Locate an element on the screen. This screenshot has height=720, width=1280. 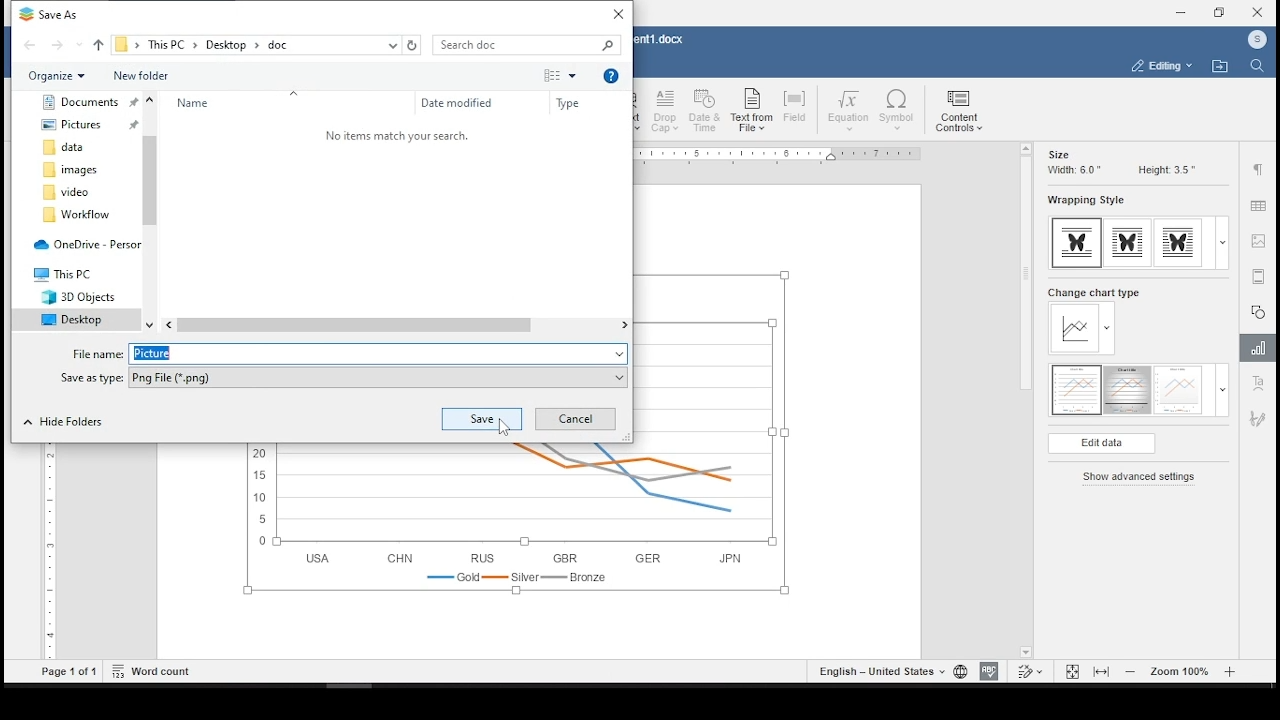
back is located at coordinates (31, 46).